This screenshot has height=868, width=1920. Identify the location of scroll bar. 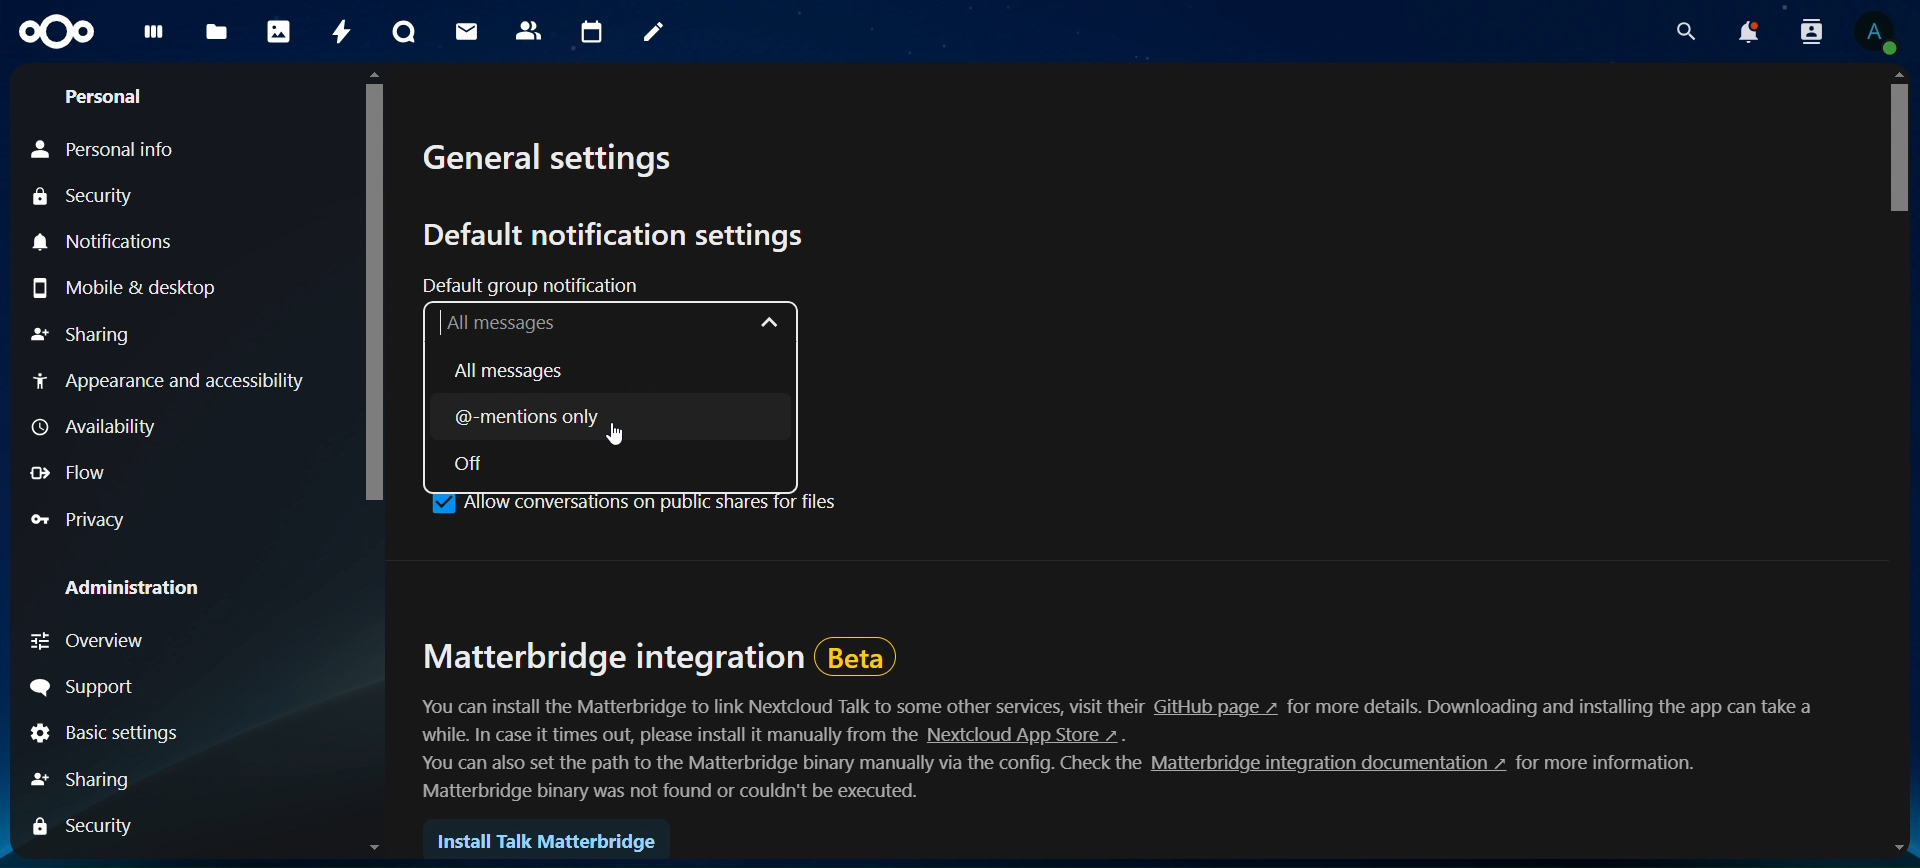
(1902, 463).